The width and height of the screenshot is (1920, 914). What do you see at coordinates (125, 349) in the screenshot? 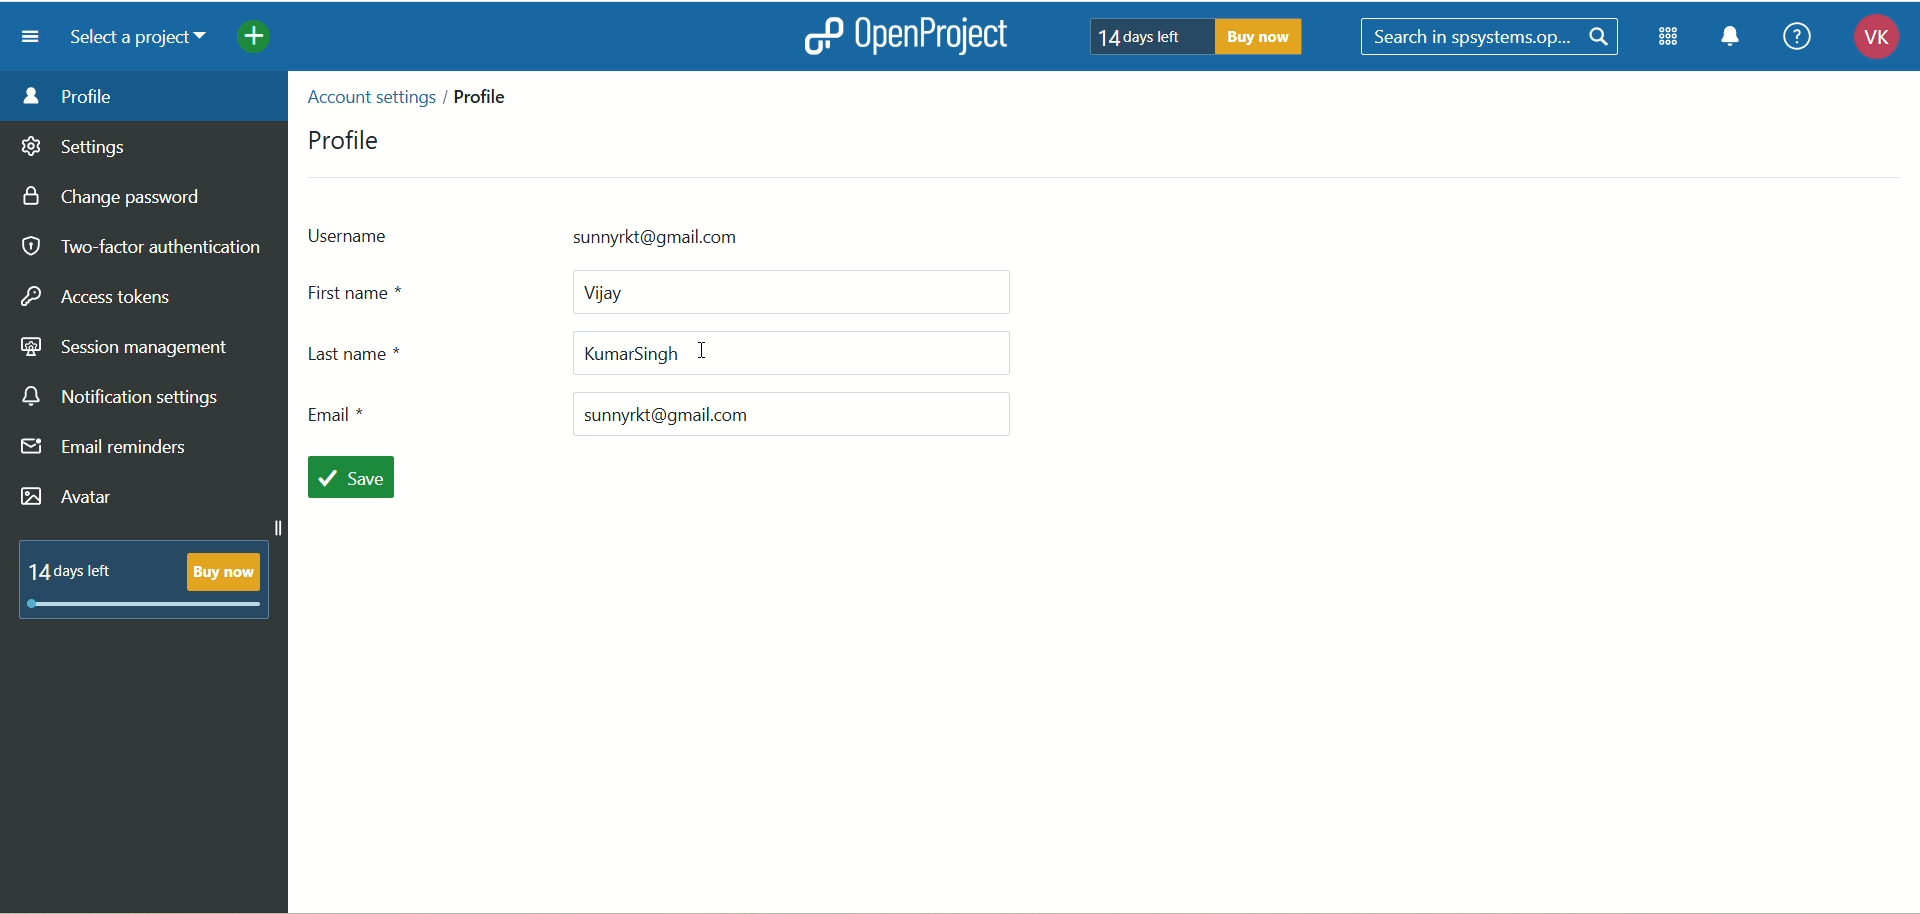
I see `session management` at bounding box center [125, 349].